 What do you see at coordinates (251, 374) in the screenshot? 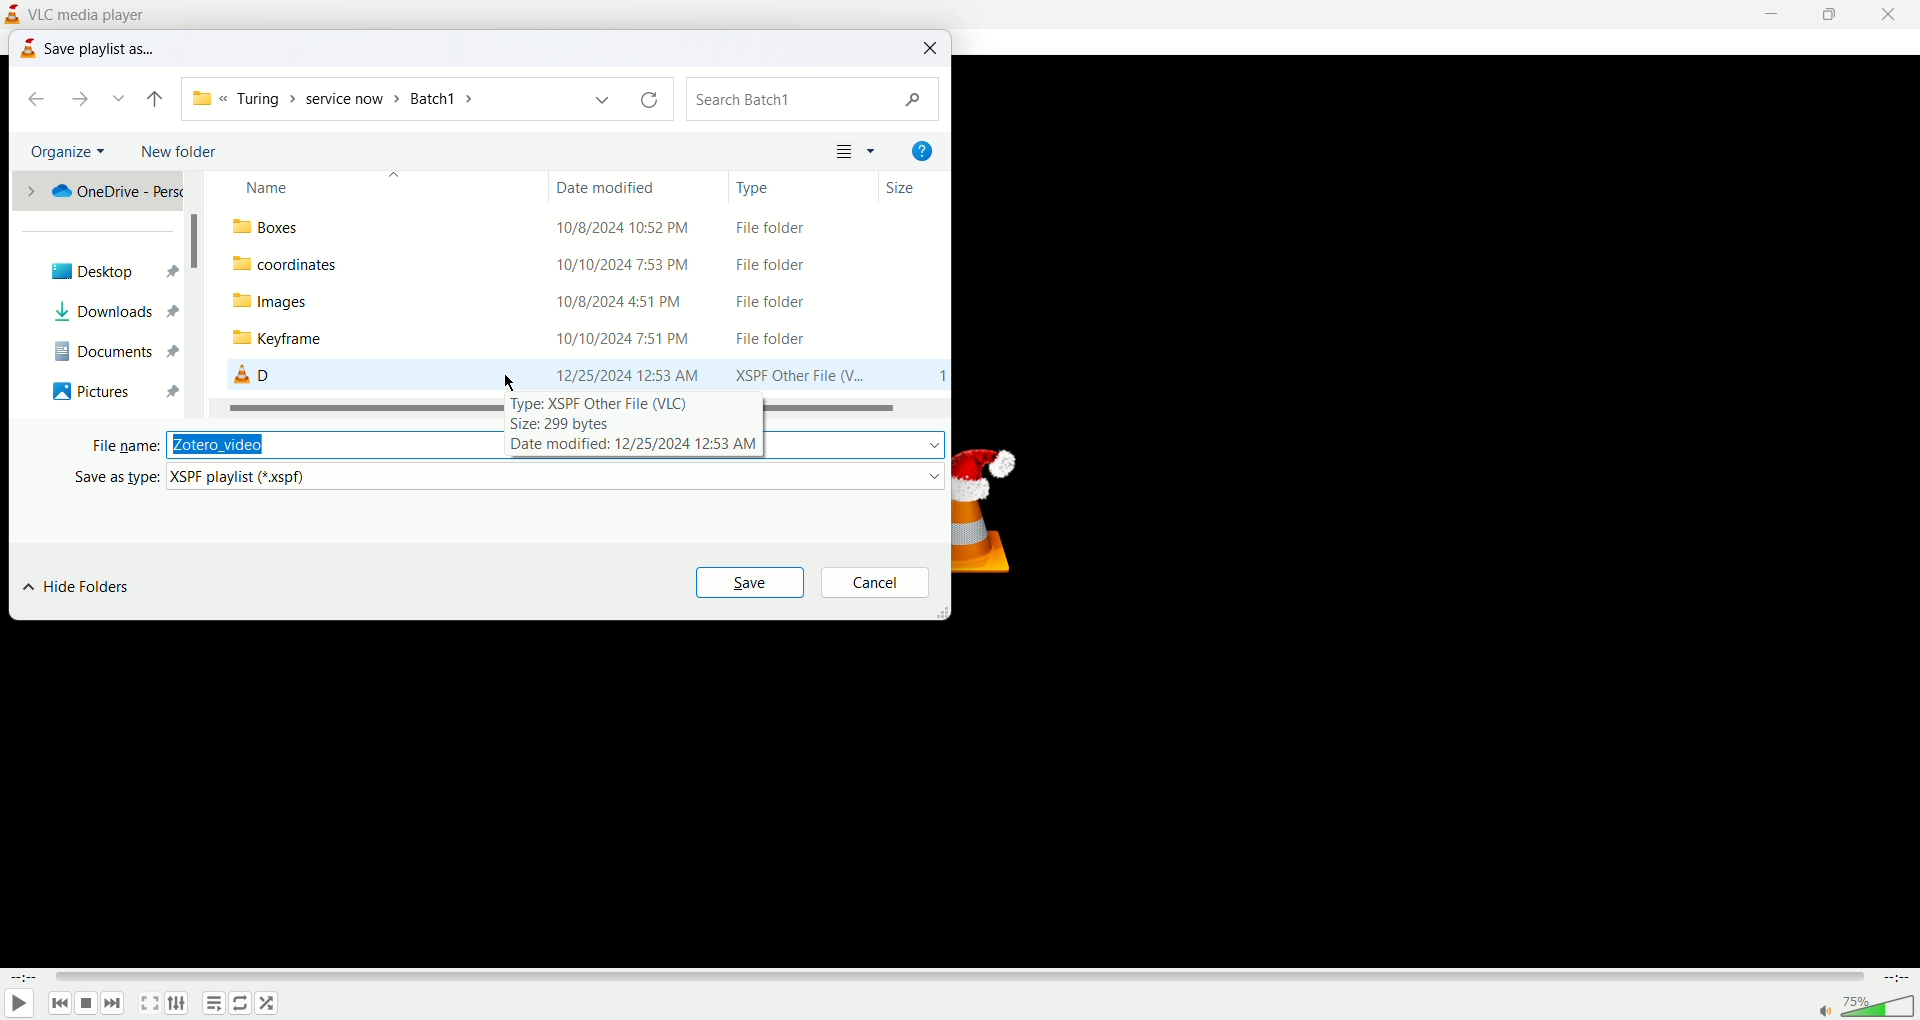
I see `D` at bounding box center [251, 374].